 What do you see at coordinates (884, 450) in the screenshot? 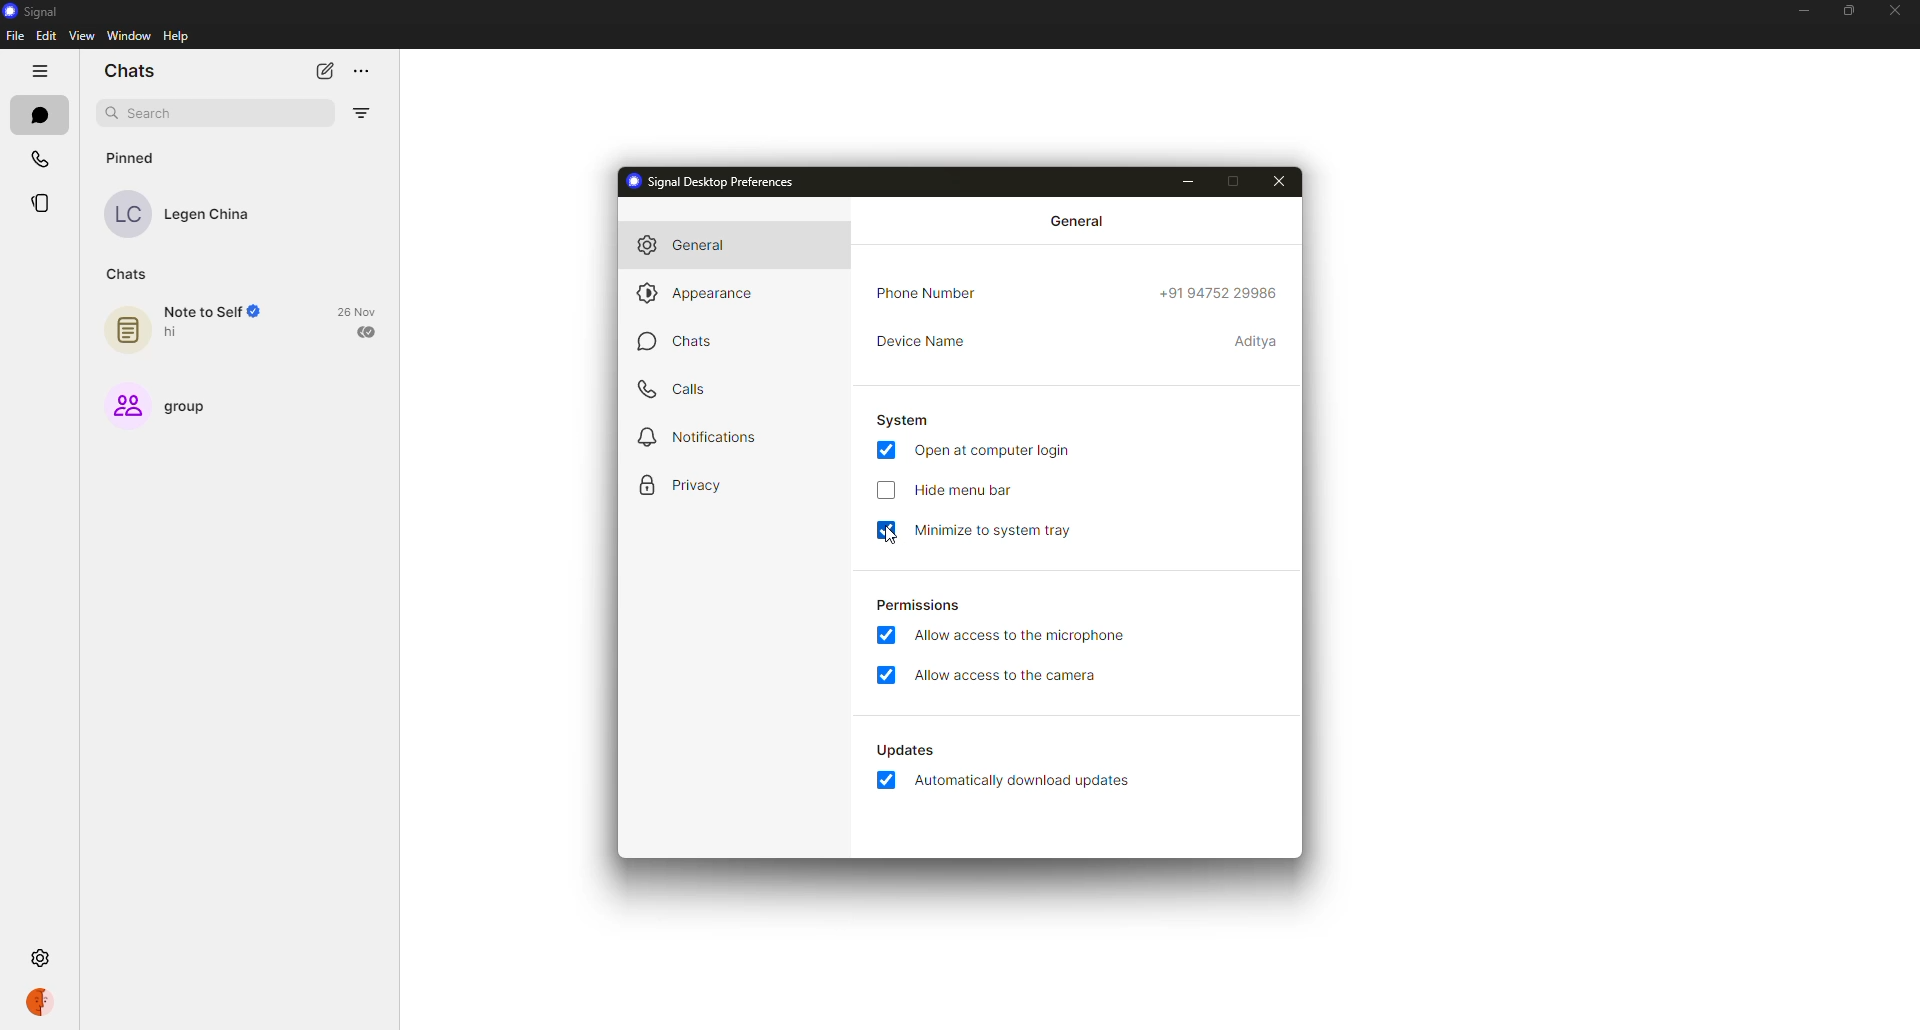
I see `enabled` at bounding box center [884, 450].